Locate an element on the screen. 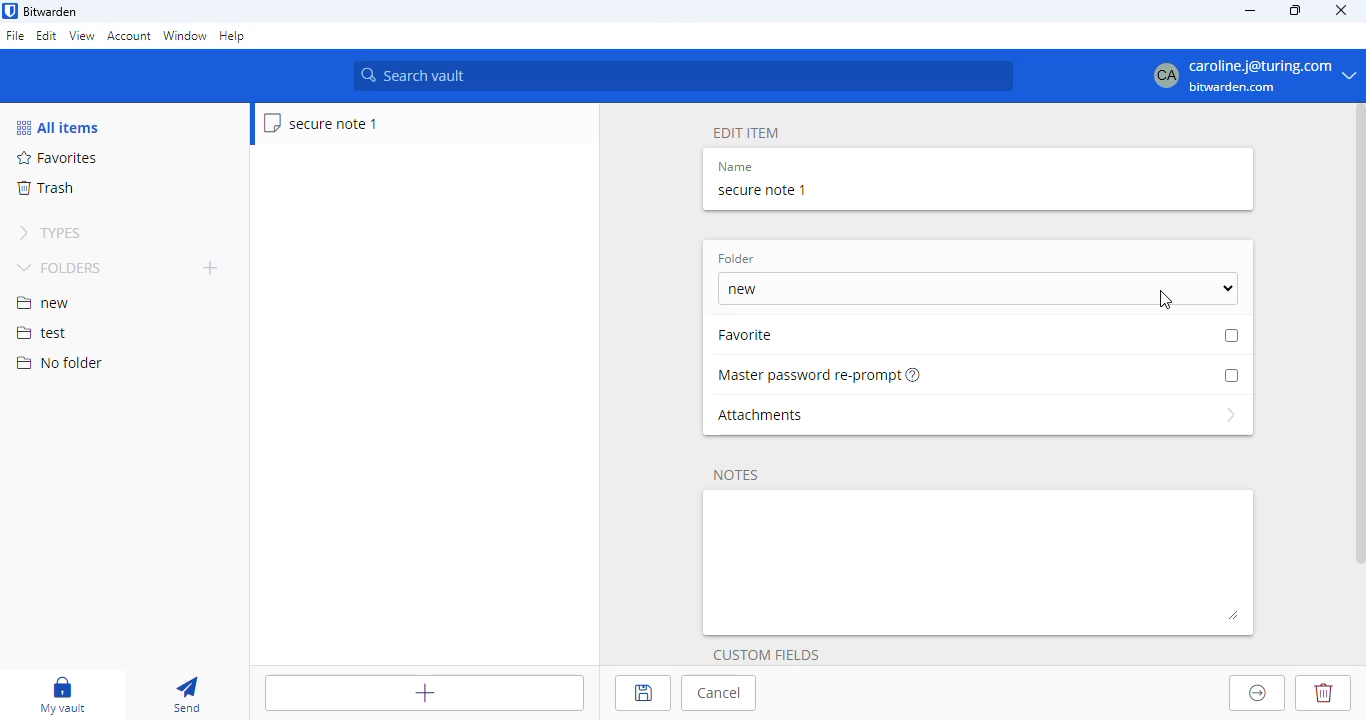 The width and height of the screenshot is (1366, 720). delete is located at coordinates (1322, 693).